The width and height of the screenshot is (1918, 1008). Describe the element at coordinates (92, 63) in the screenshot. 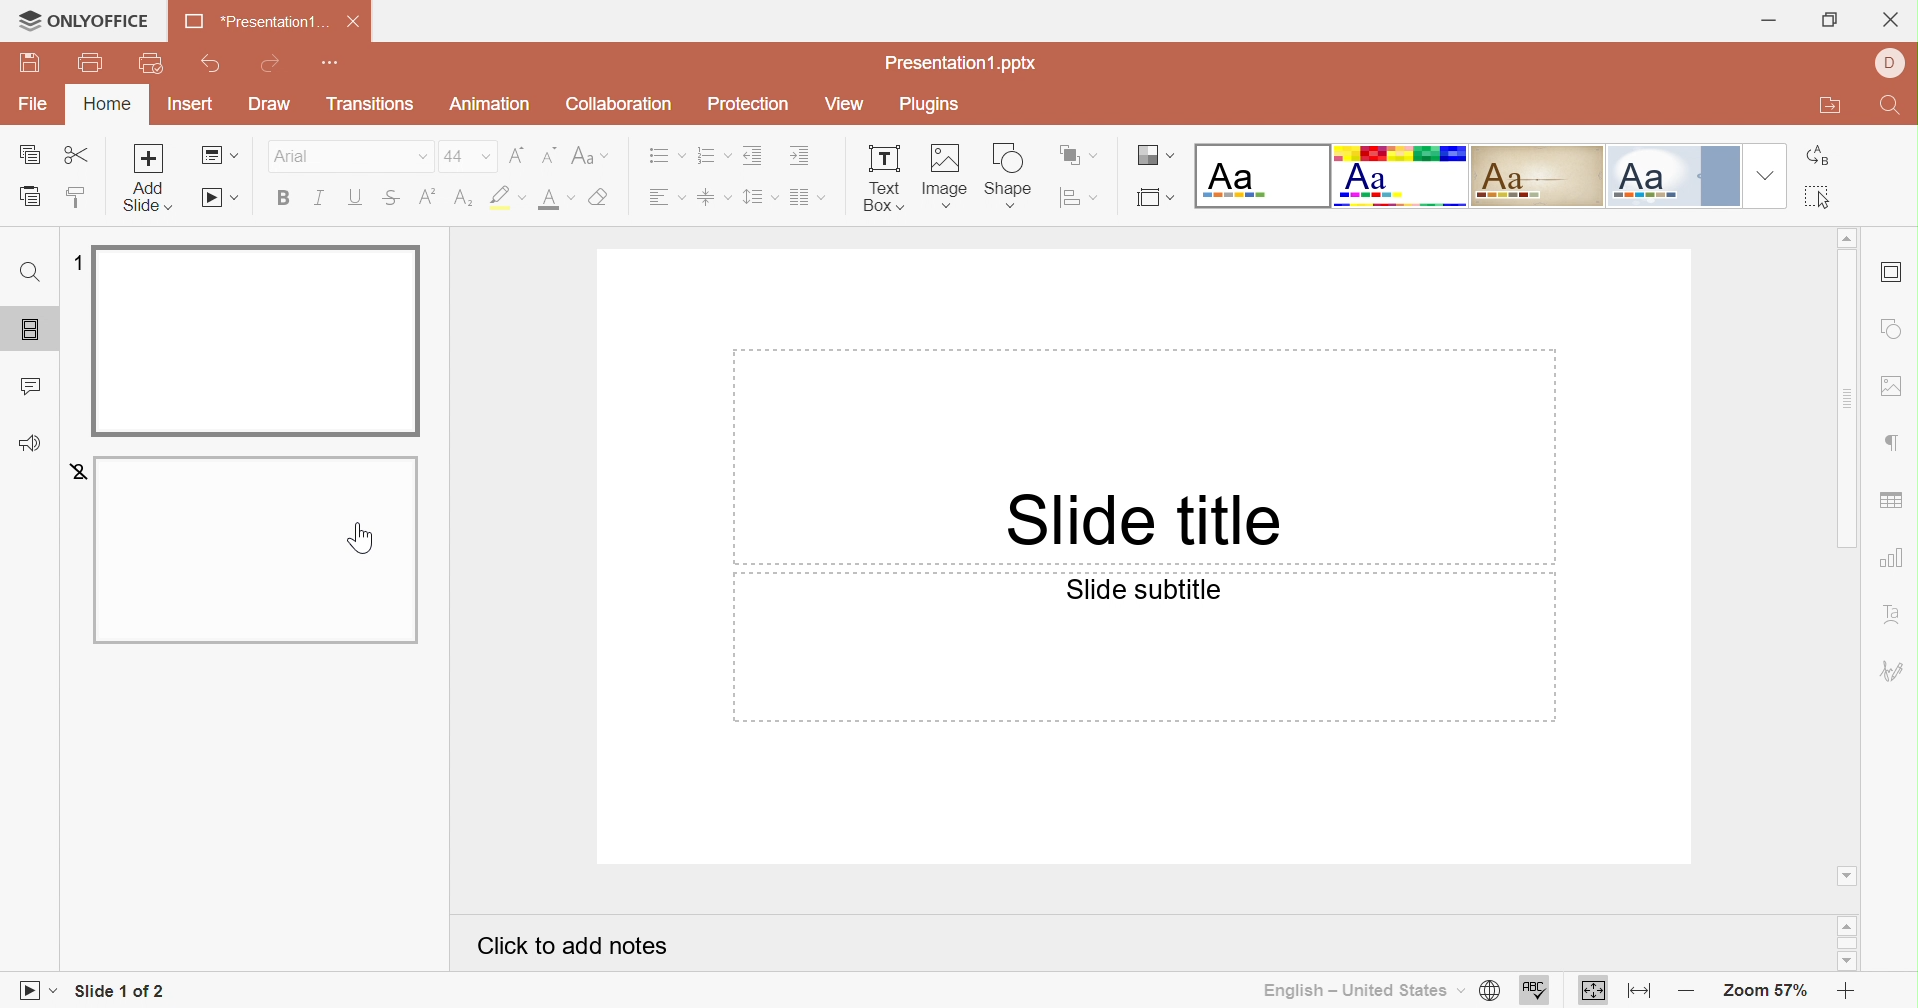

I see `Print file` at that location.